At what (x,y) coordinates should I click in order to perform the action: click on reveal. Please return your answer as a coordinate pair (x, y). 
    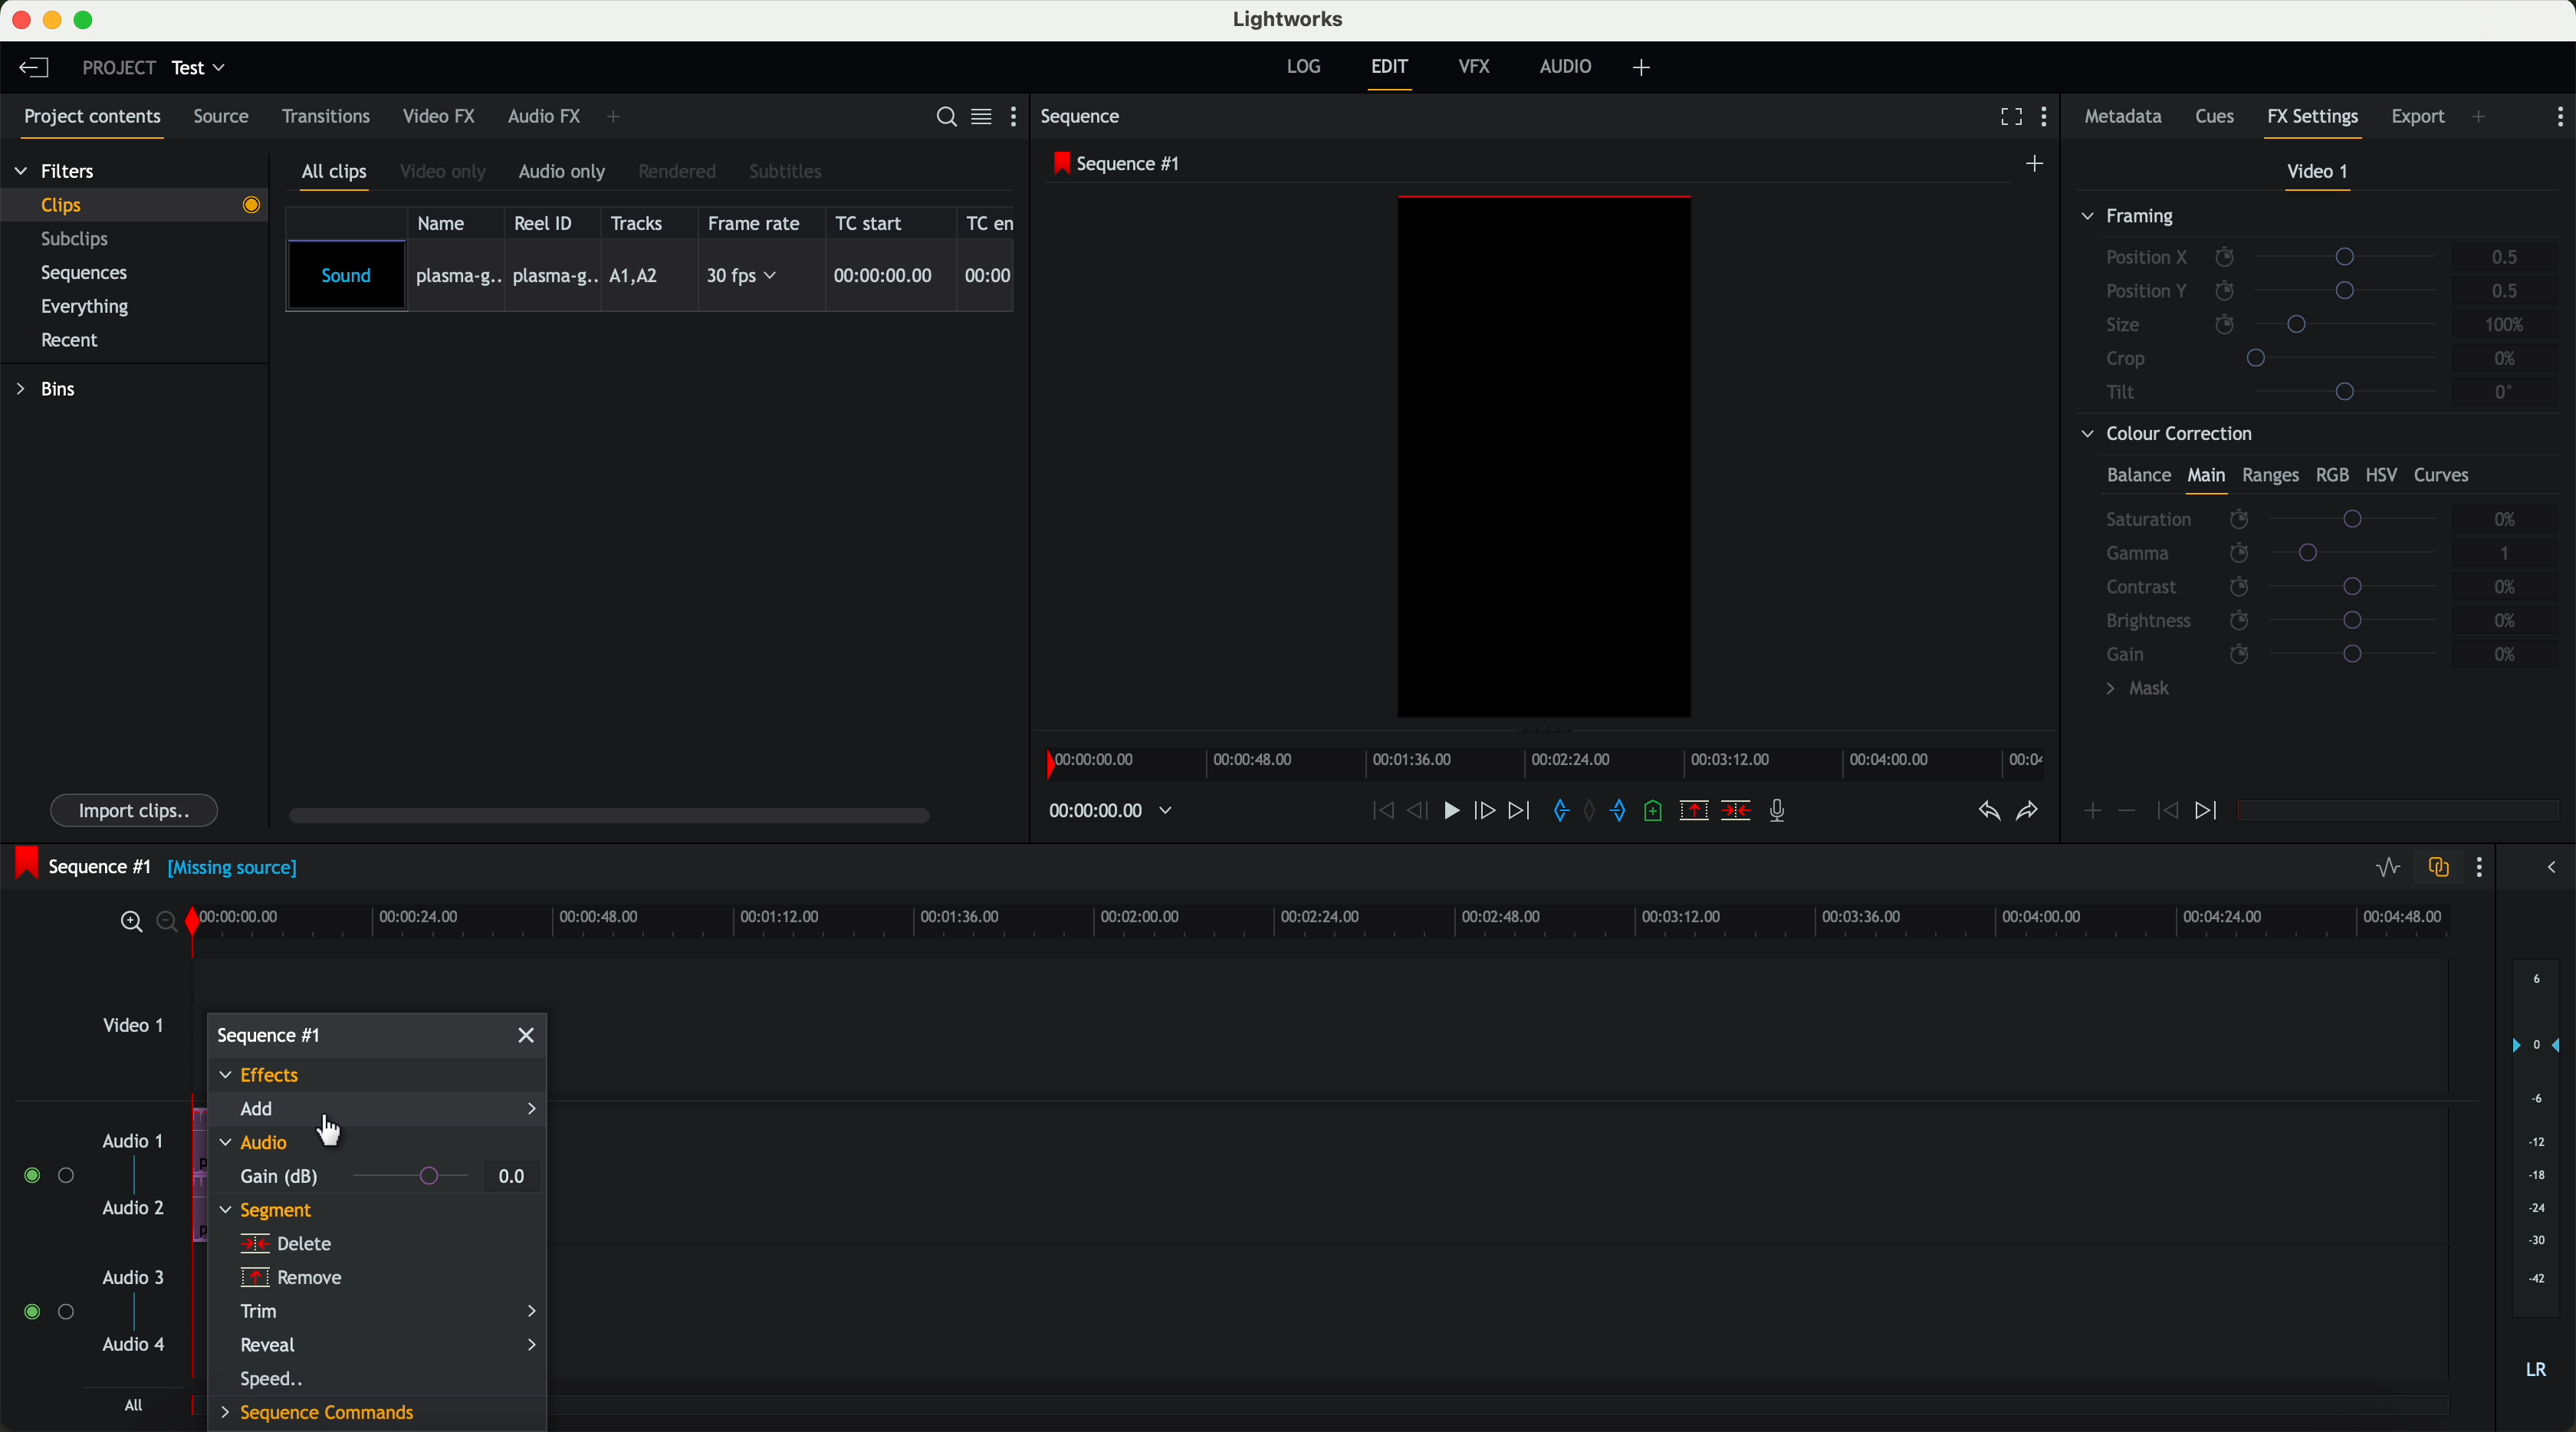
    Looking at the image, I should click on (388, 1345).